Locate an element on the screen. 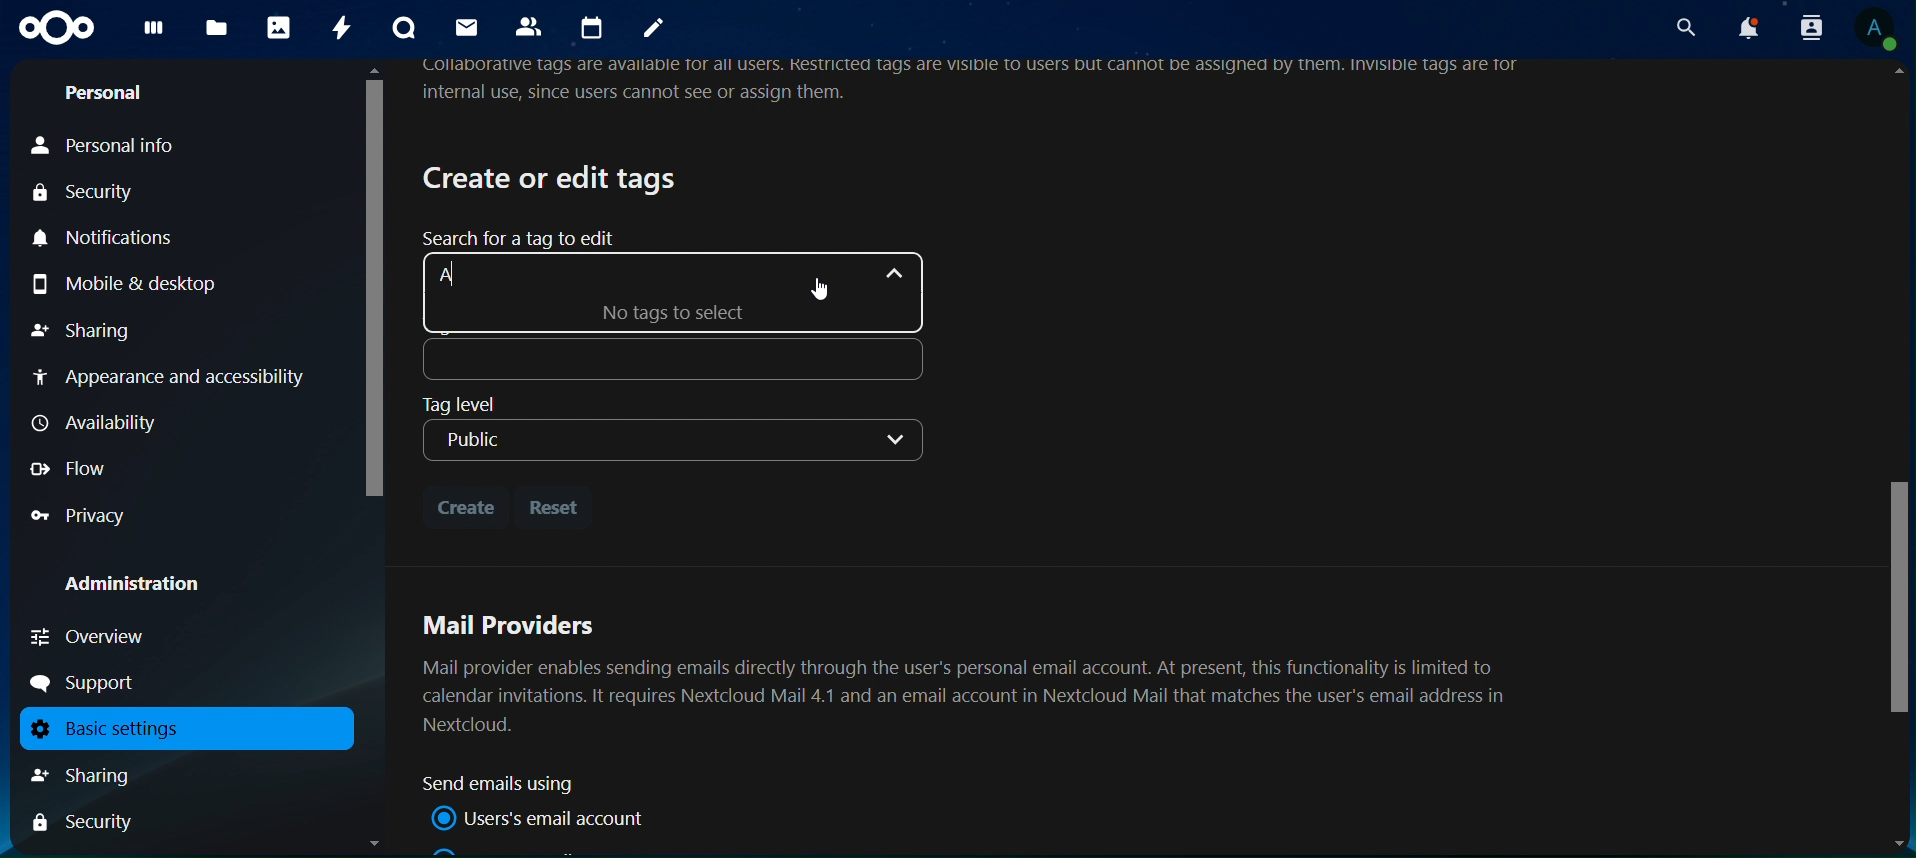  contacts is located at coordinates (533, 28).